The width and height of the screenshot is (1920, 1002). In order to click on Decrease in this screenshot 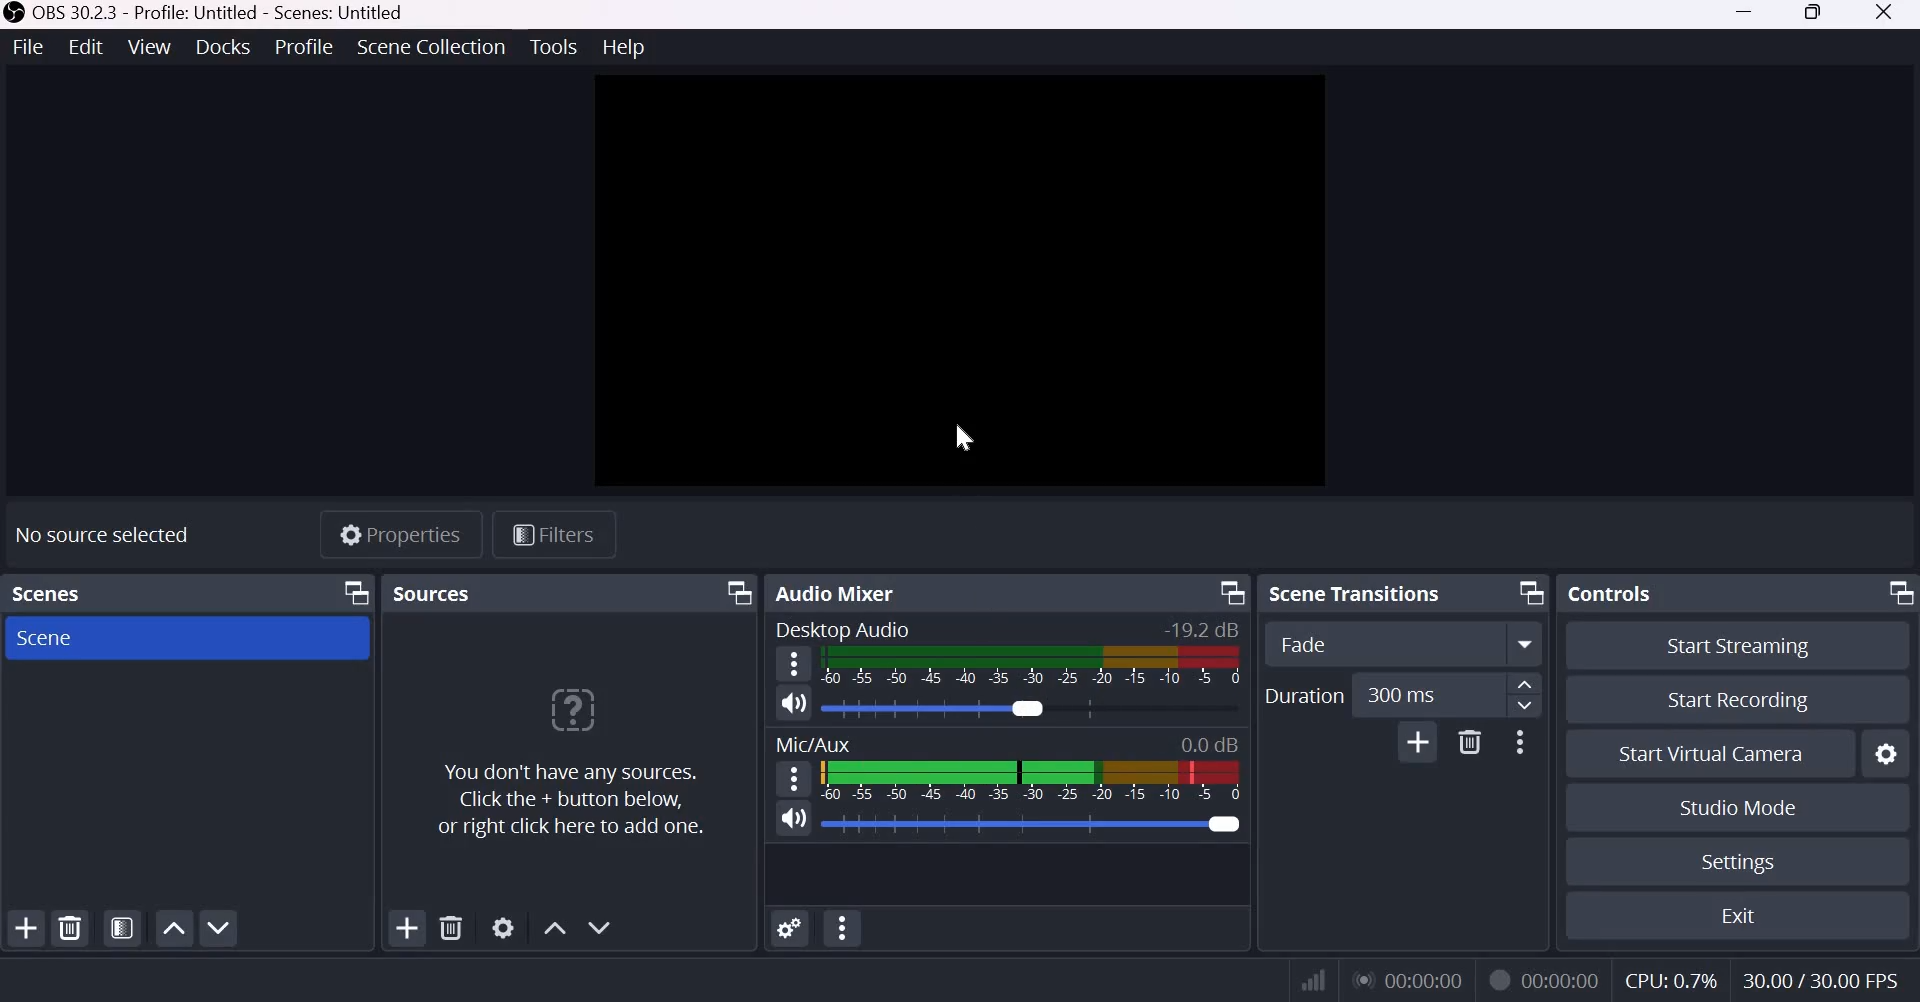, I will do `click(1528, 709)`.